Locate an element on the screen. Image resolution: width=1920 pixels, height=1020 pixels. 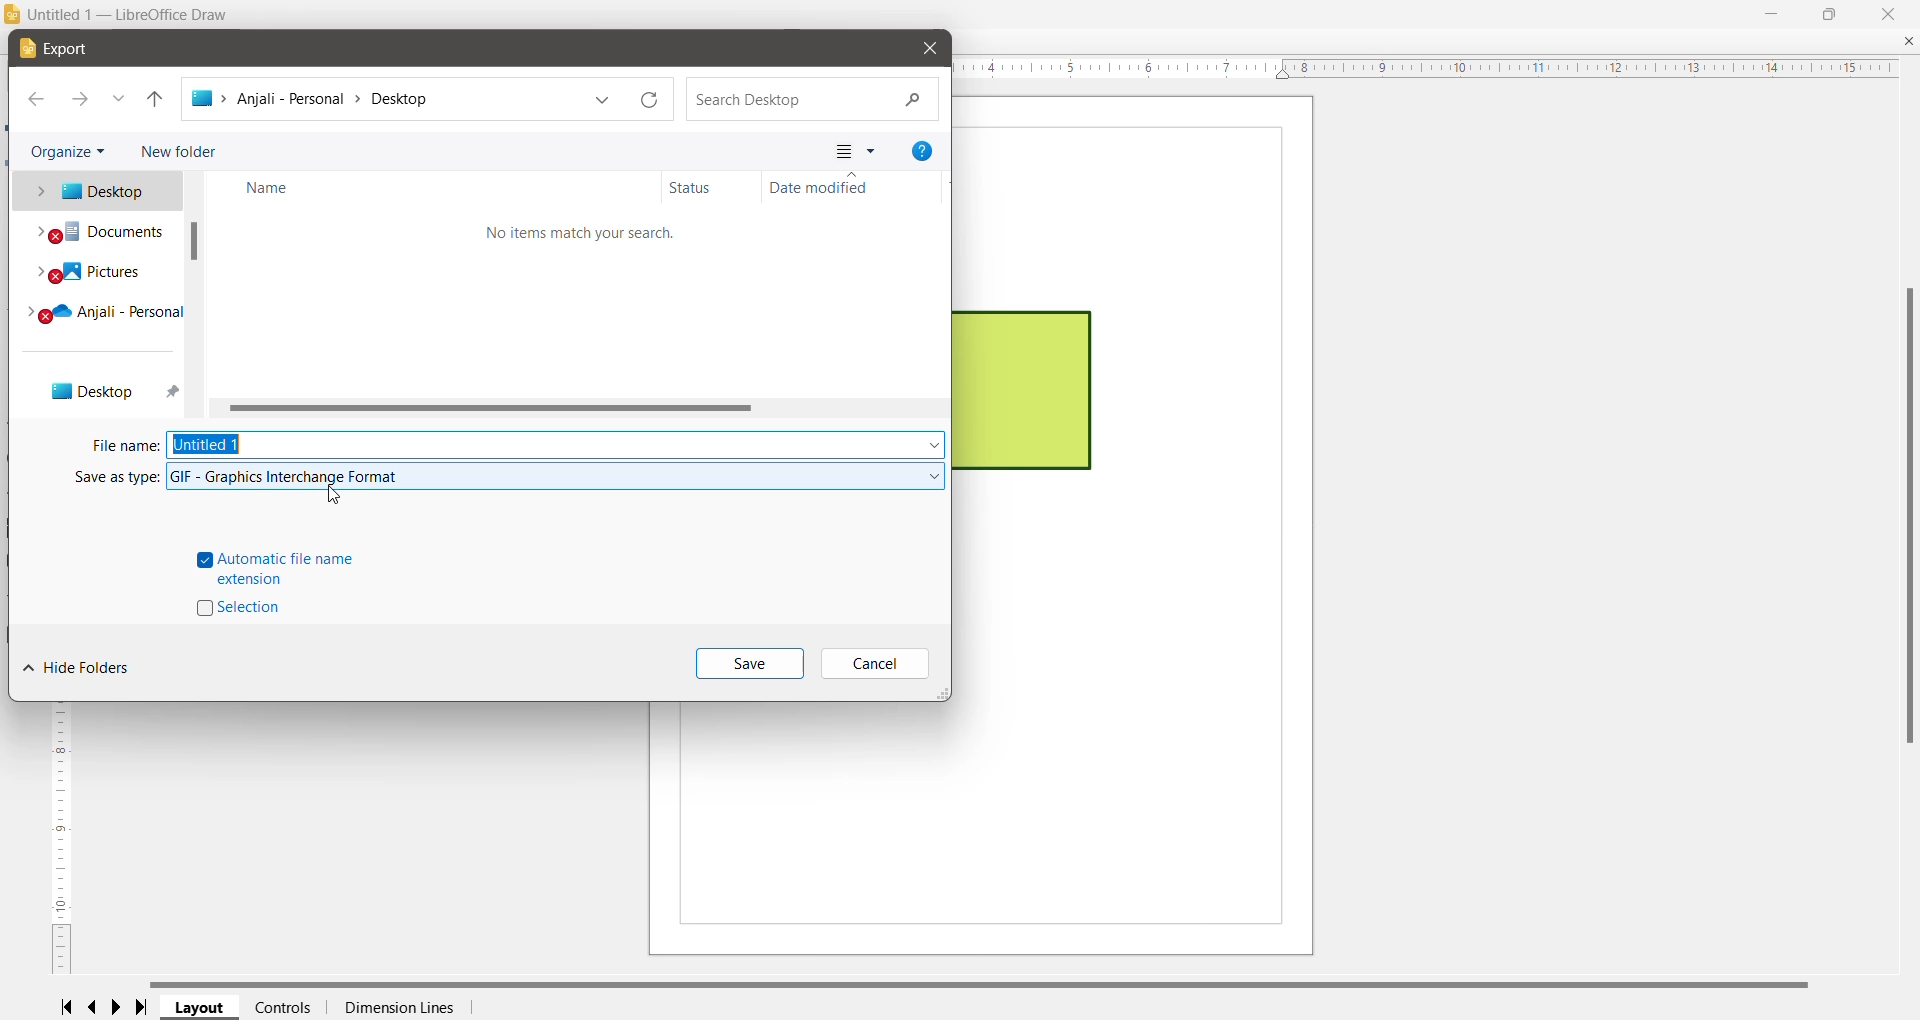
Scroll to first page is located at coordinates (65, 1006).